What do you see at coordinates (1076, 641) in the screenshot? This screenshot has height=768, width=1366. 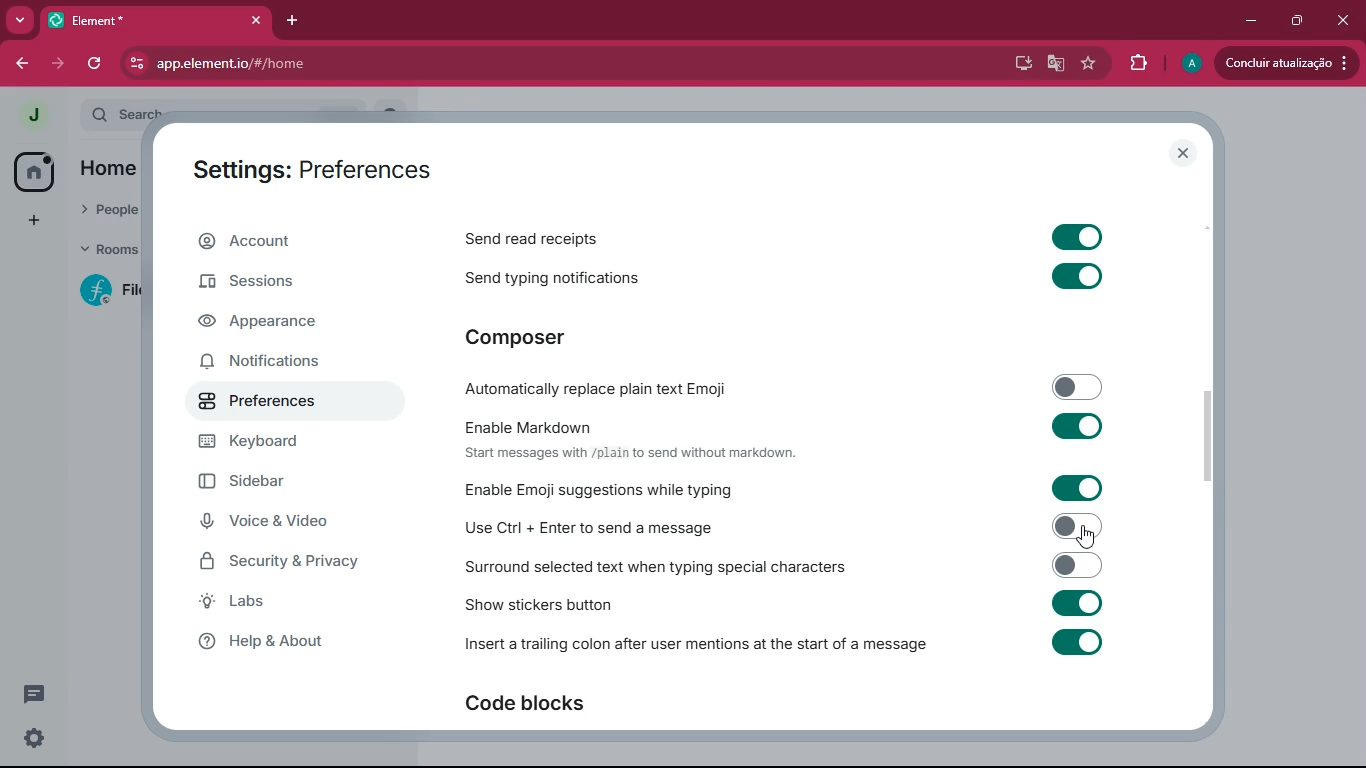 I see `toggle on or off` at bounding box center [1076, 641].